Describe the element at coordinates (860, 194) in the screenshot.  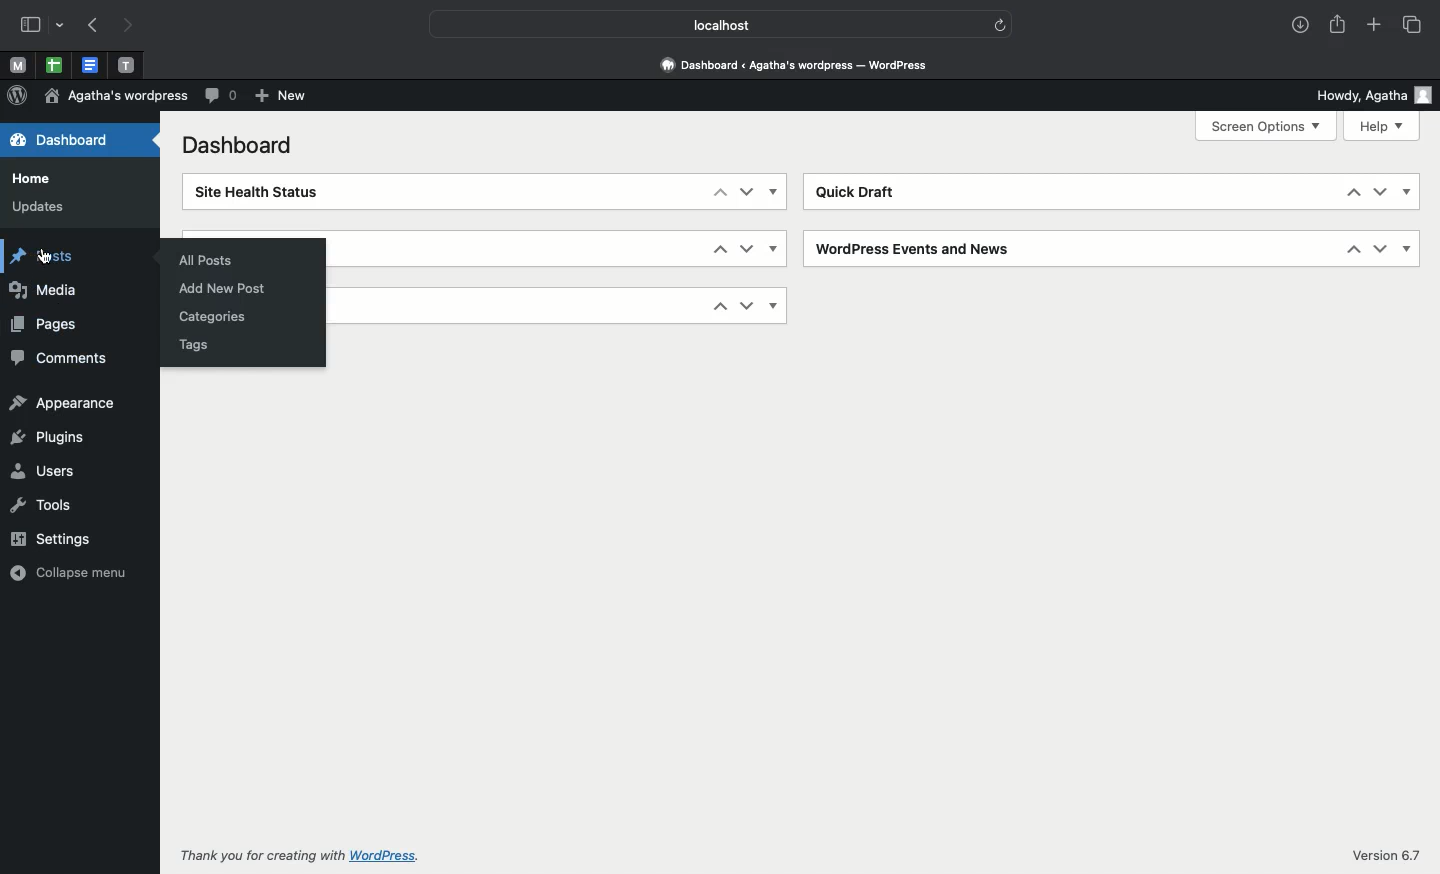
I see `Quick draft` at that location.